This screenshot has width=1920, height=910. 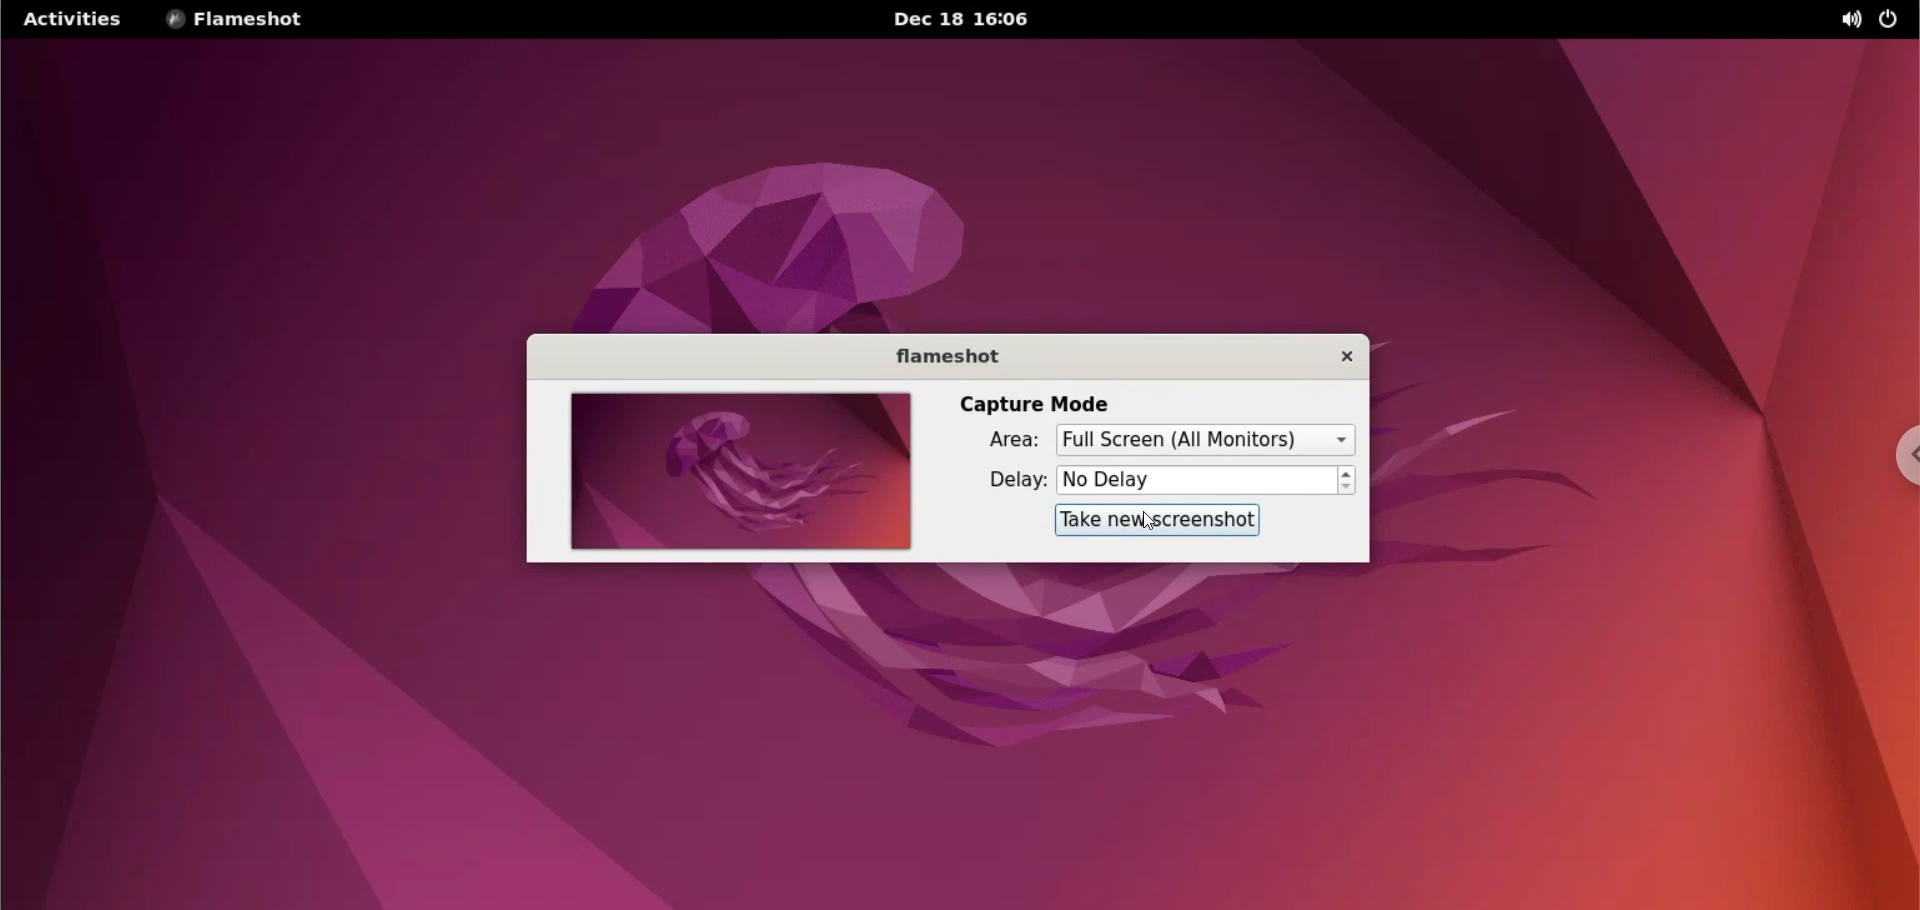 I want to click on flameshot label, so click(x=953, y=357).